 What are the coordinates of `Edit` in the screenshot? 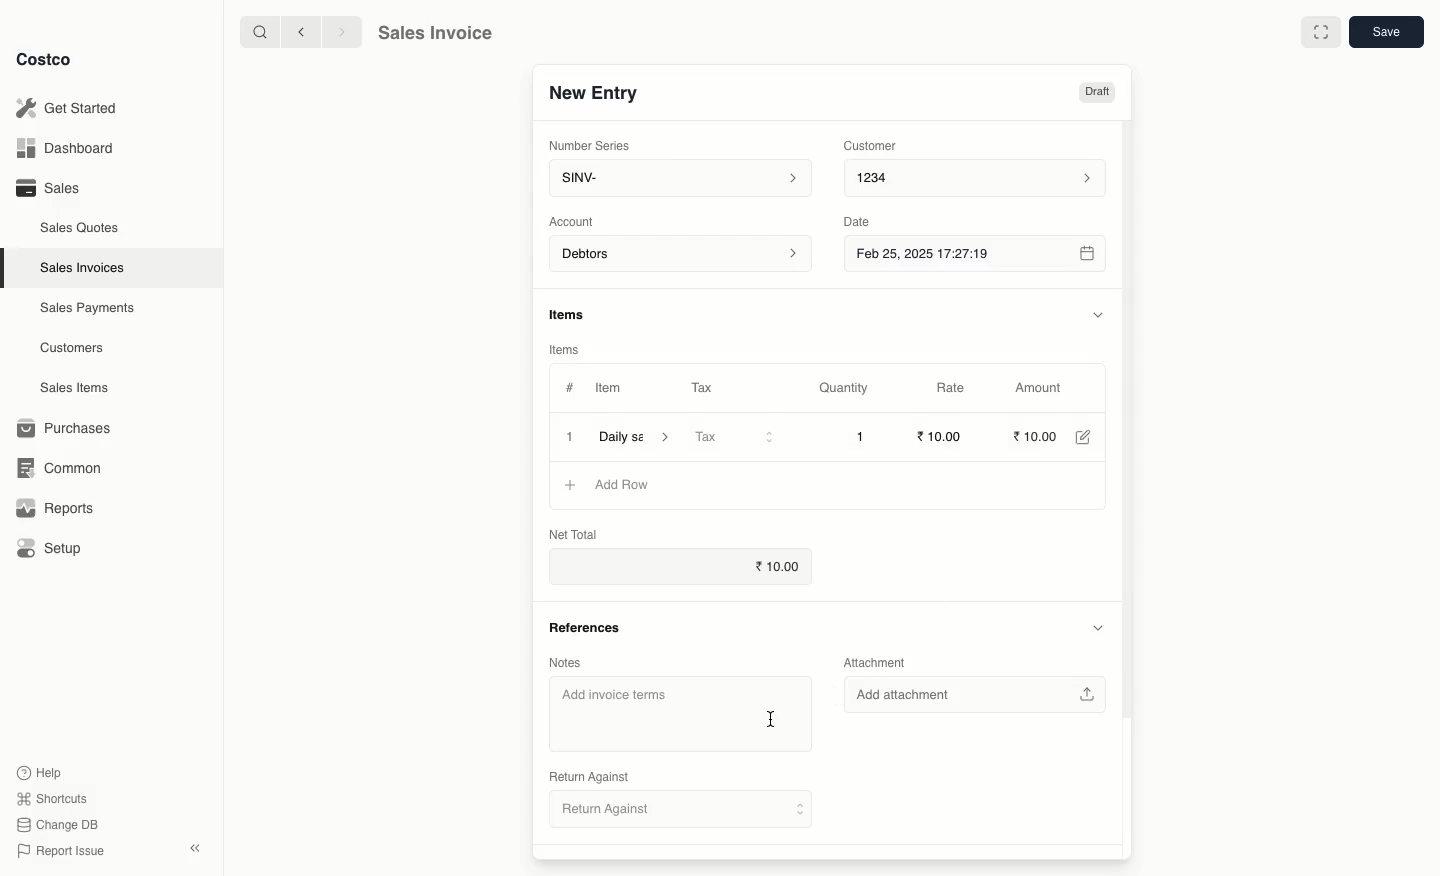 It's located at (1090, 437).